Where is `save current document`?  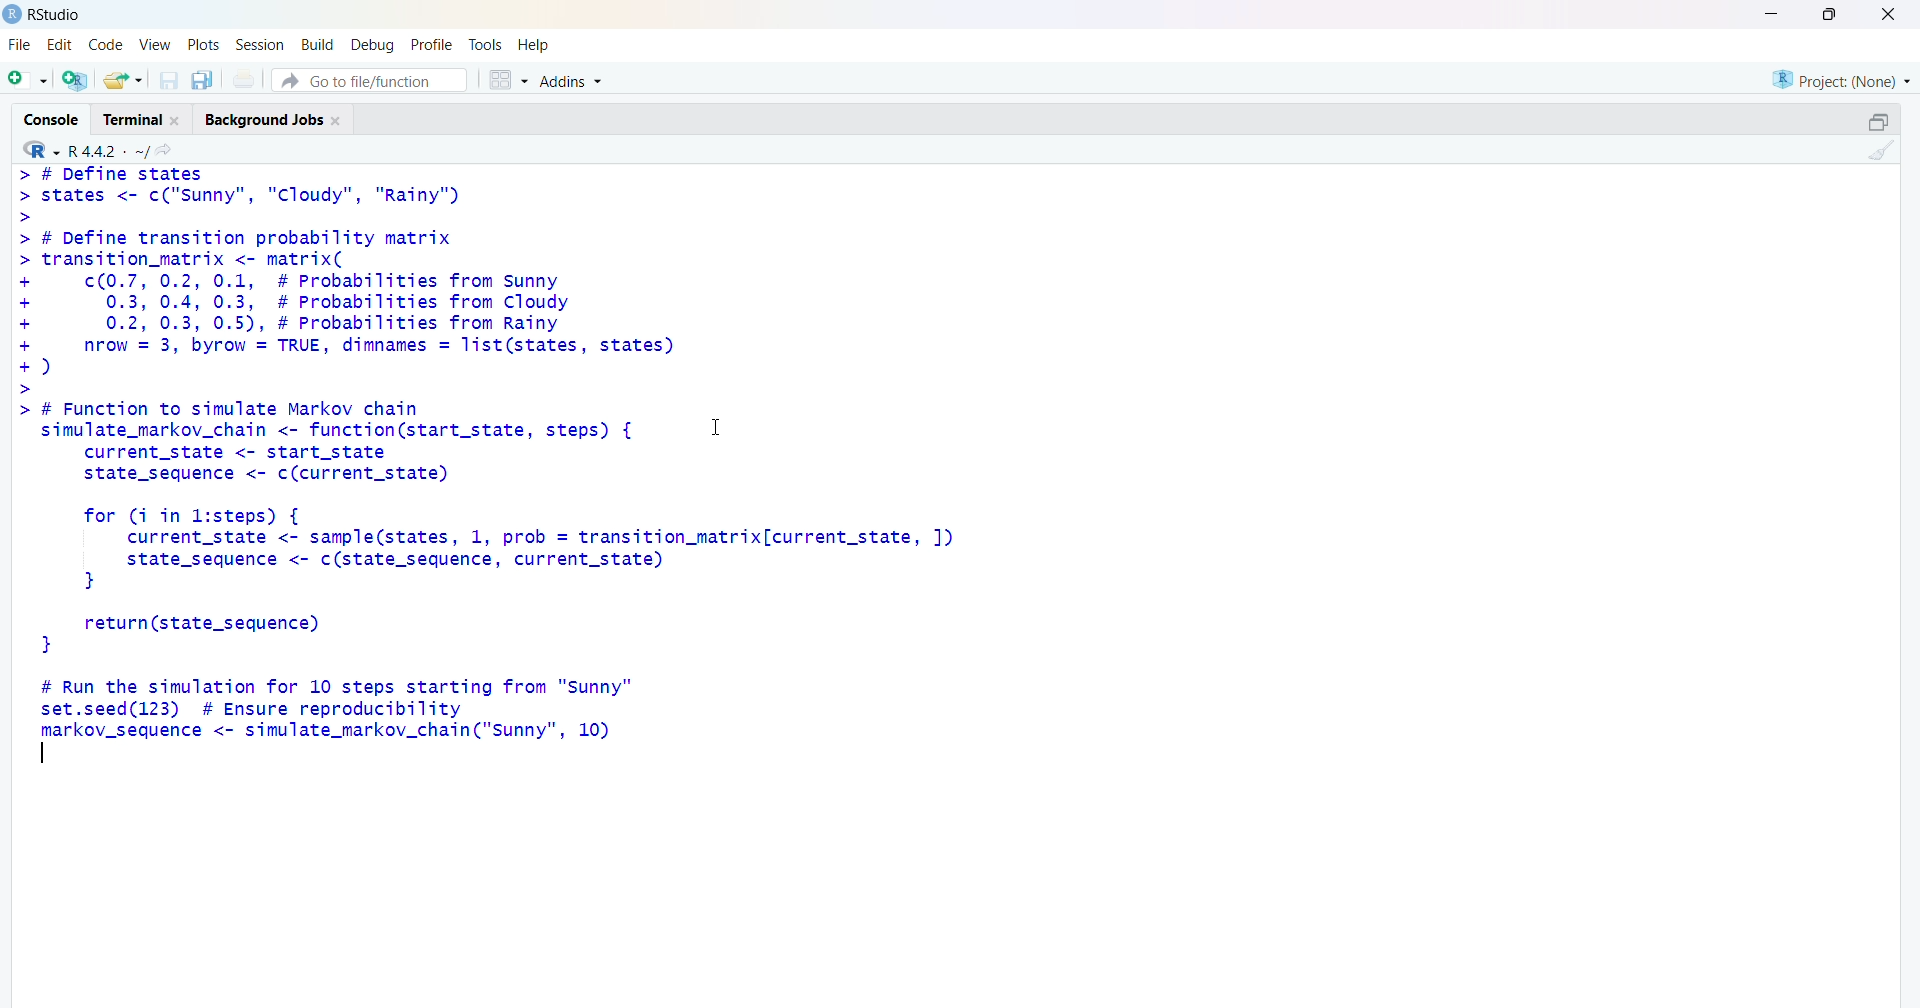
save current document is located at coordinates (169, 81).